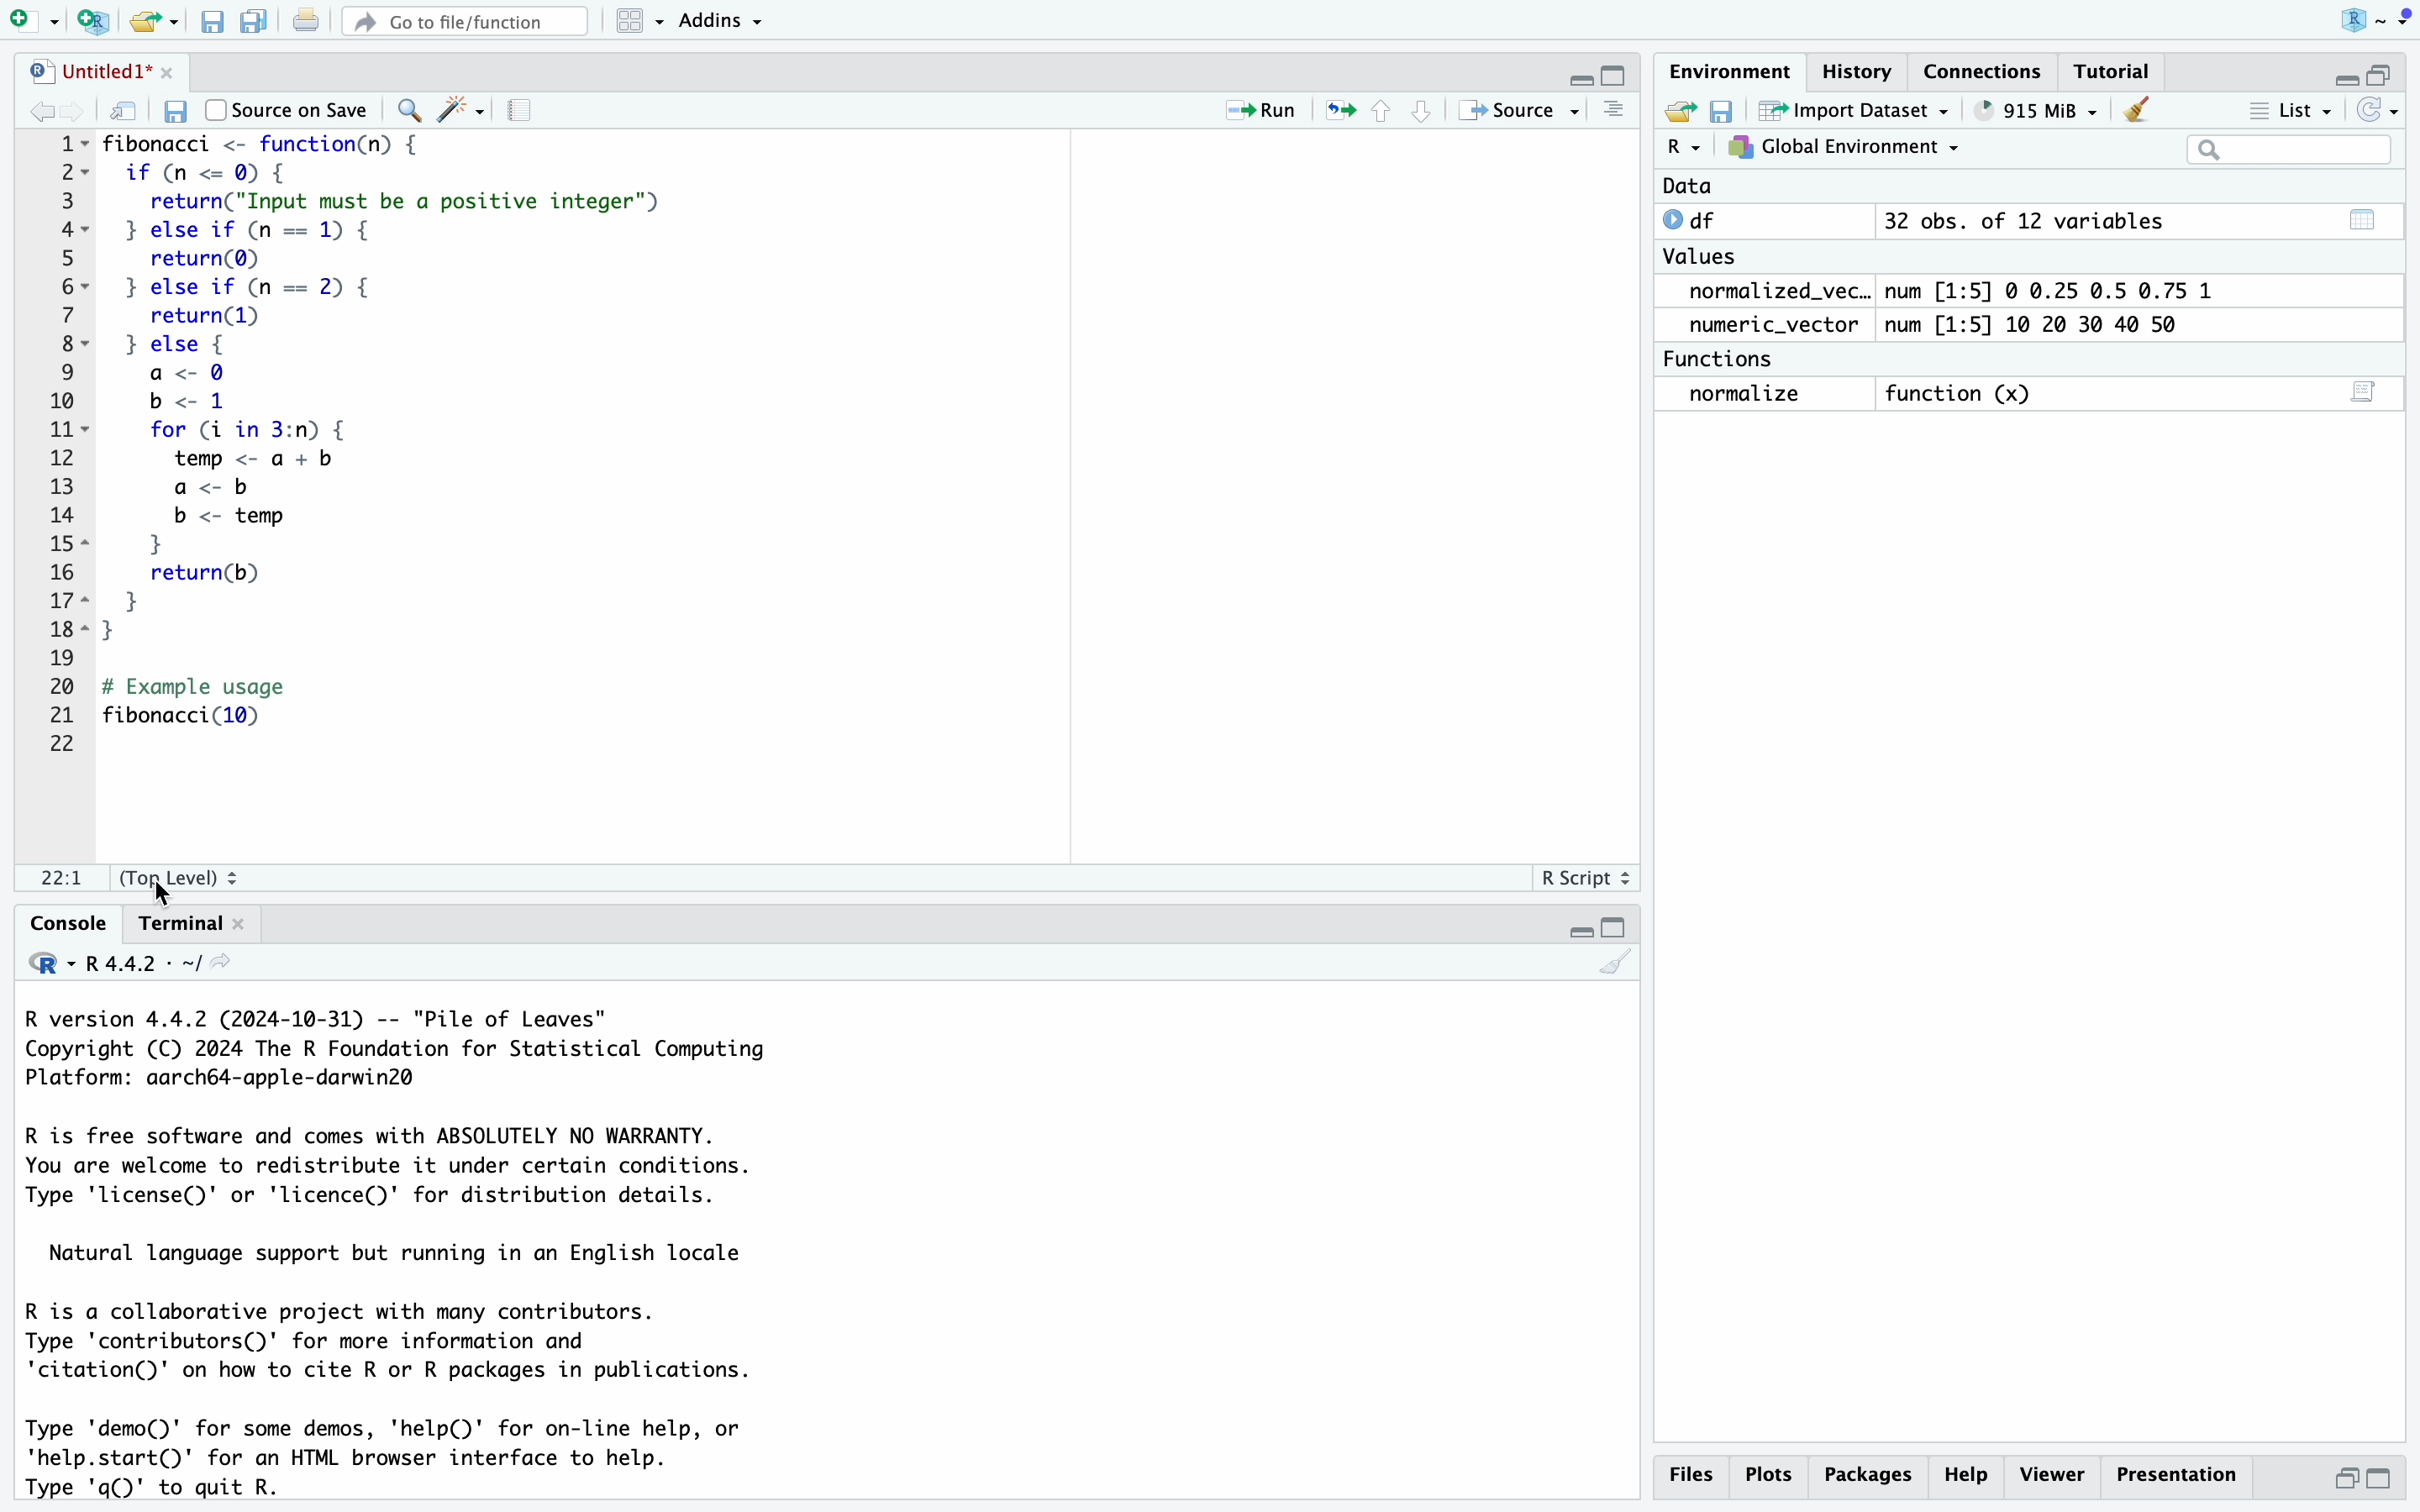 This screenshot has width=2420, height=1512. Describe the element at coordinates (2042, 109) in the screenshot. I see `264 MiB` at that location.